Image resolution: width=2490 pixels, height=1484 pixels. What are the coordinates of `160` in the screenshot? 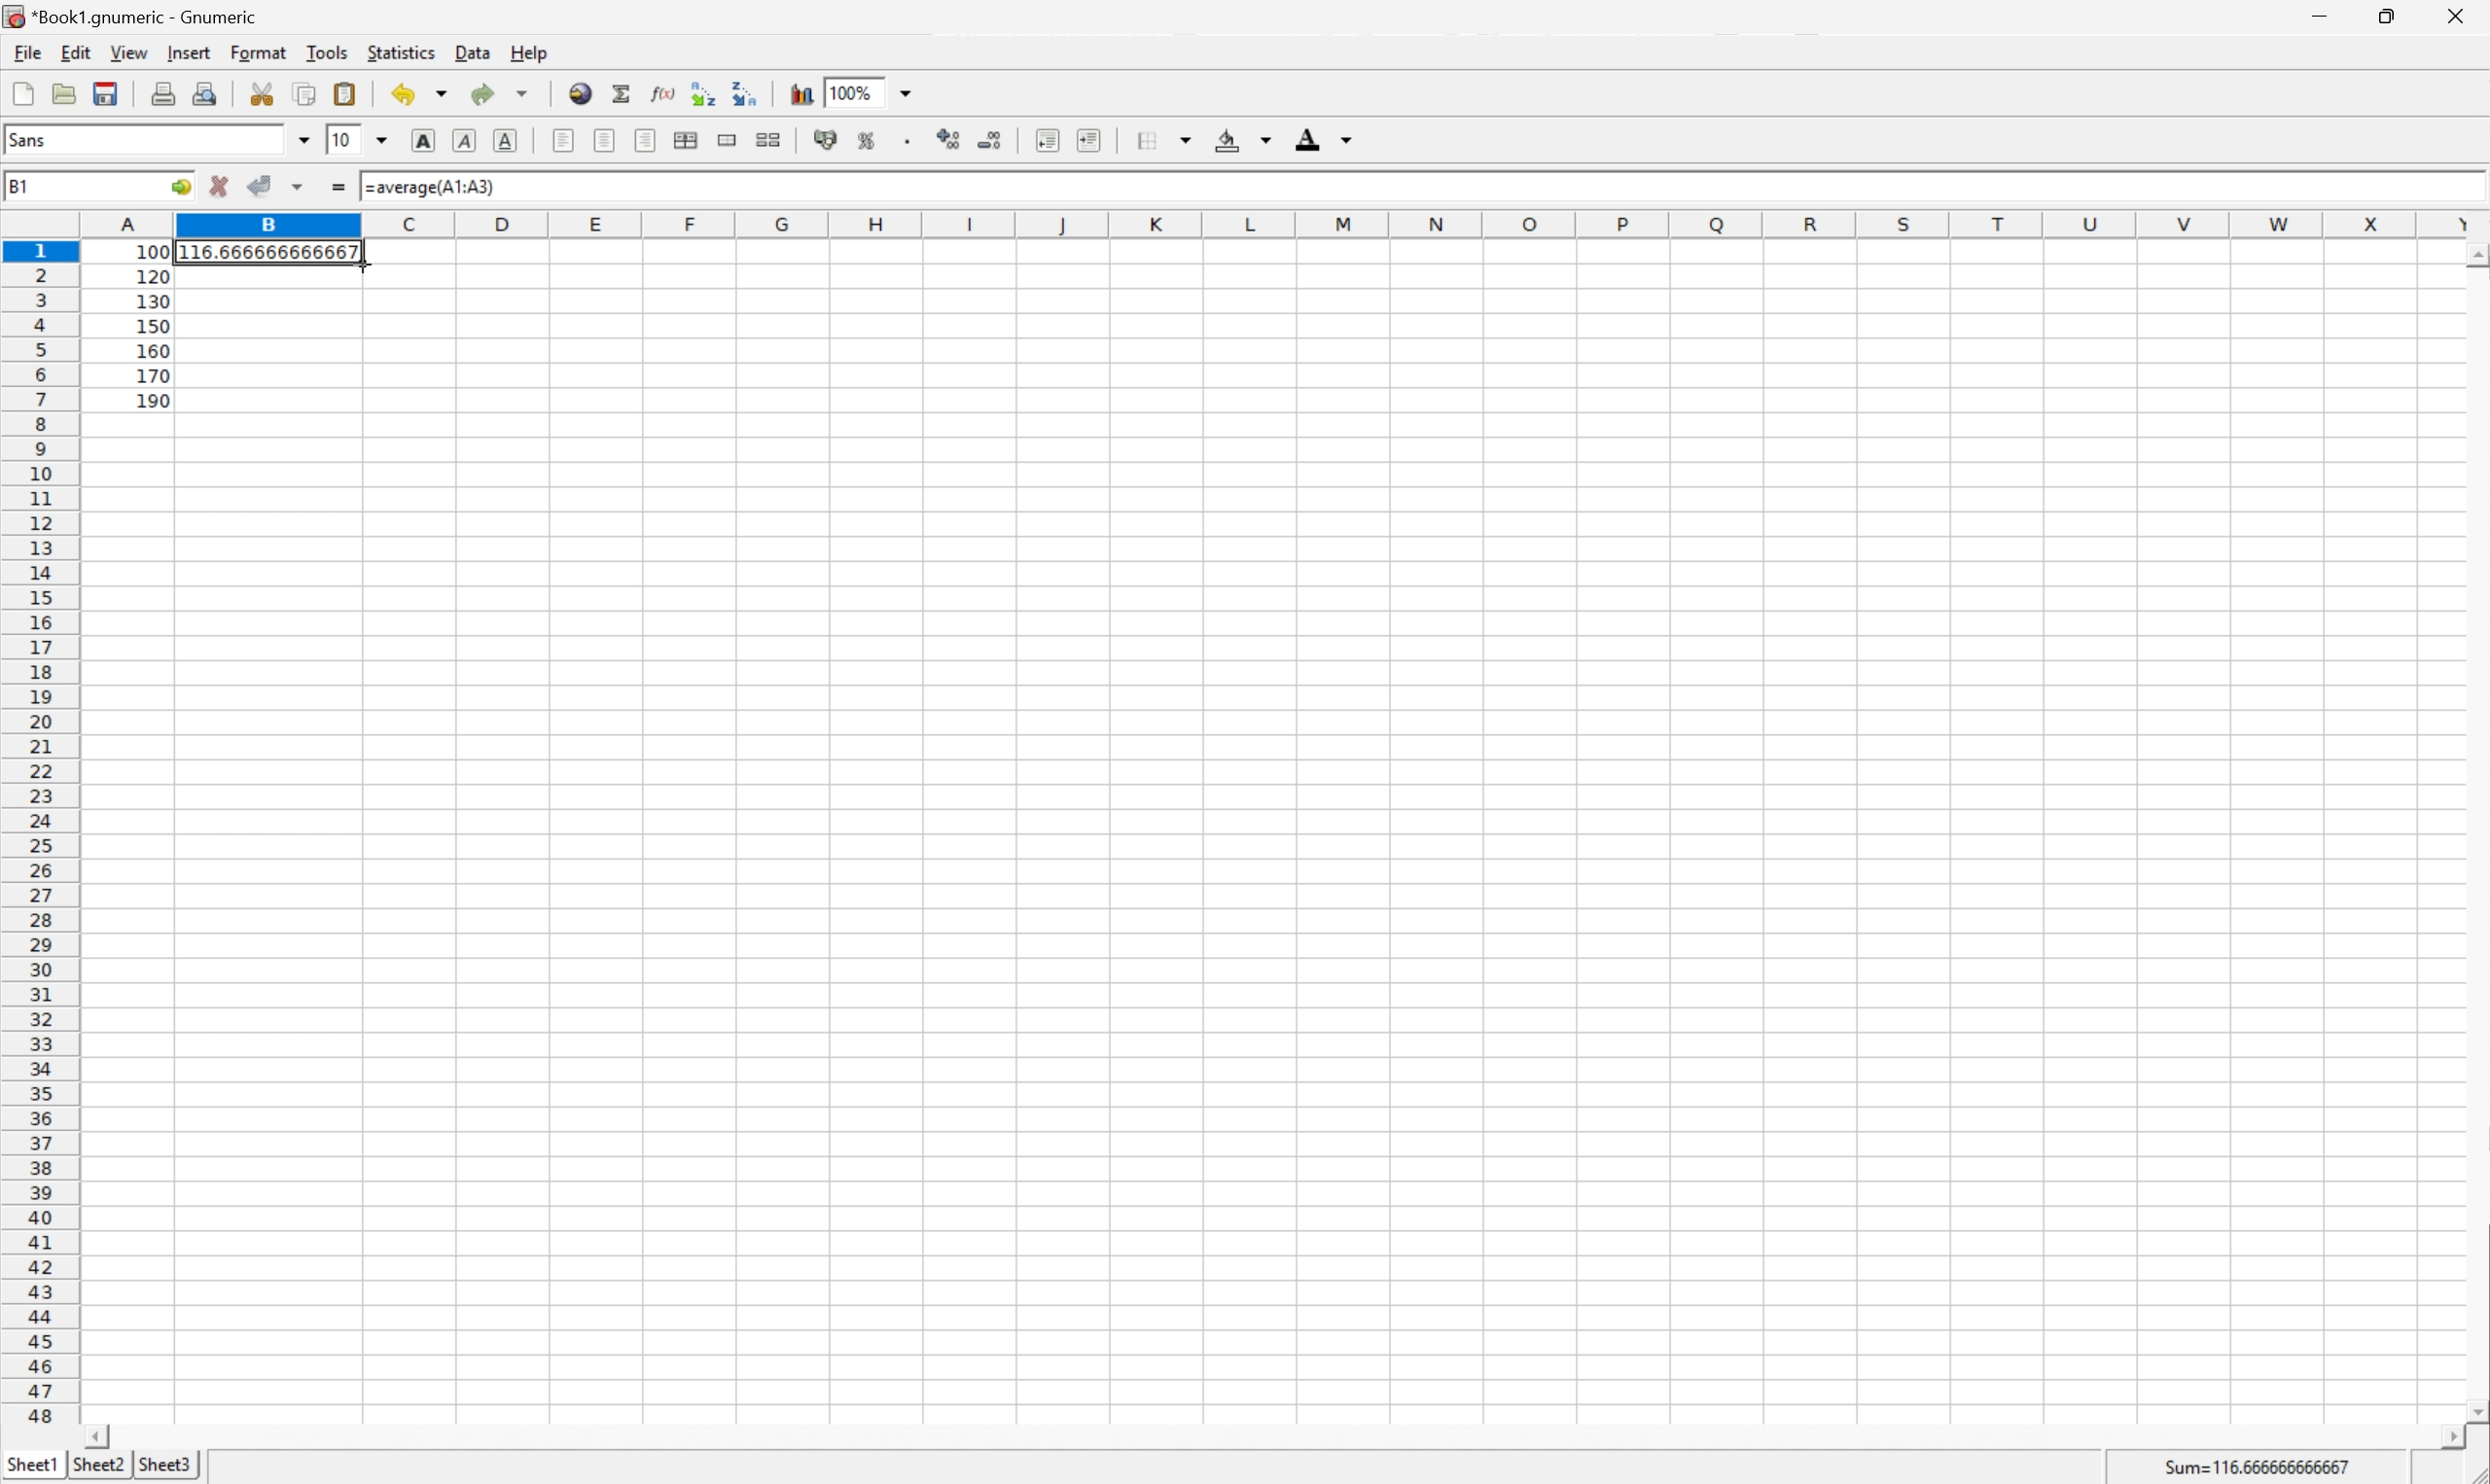 It's located at (154, 348).